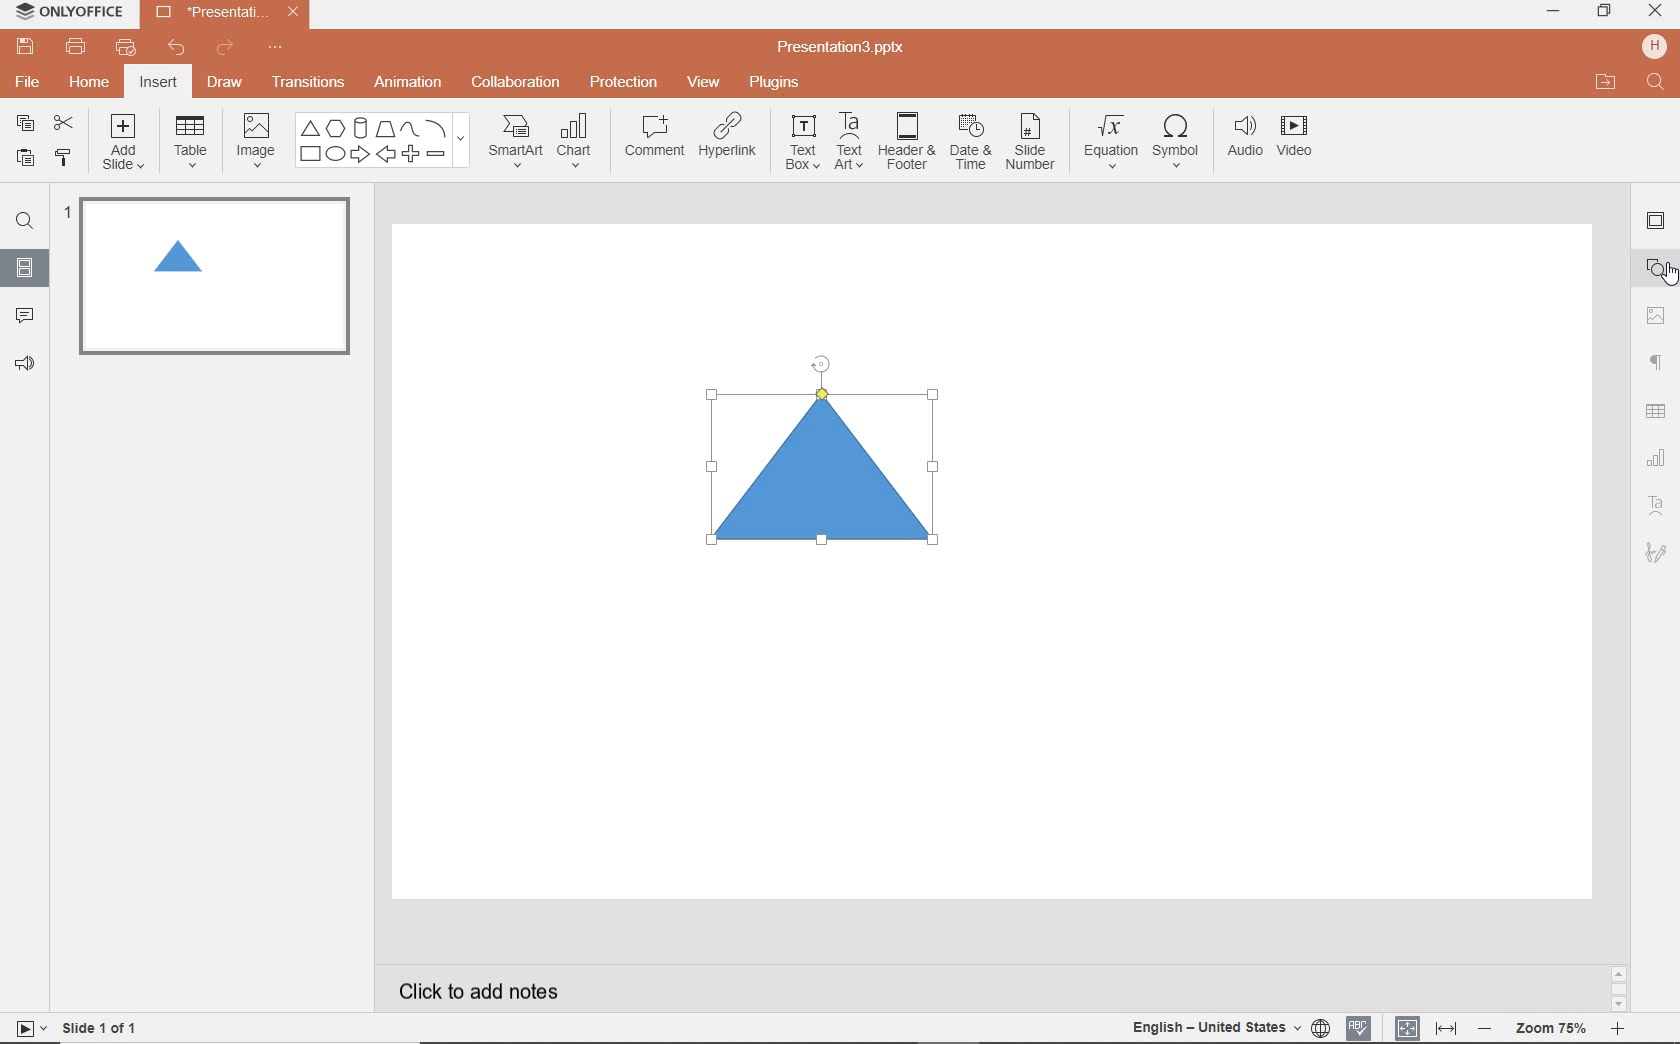 This screenshot has height=1044, width=1680. I want to click on CLICK TO ADD NOTES, so click(497, 991).